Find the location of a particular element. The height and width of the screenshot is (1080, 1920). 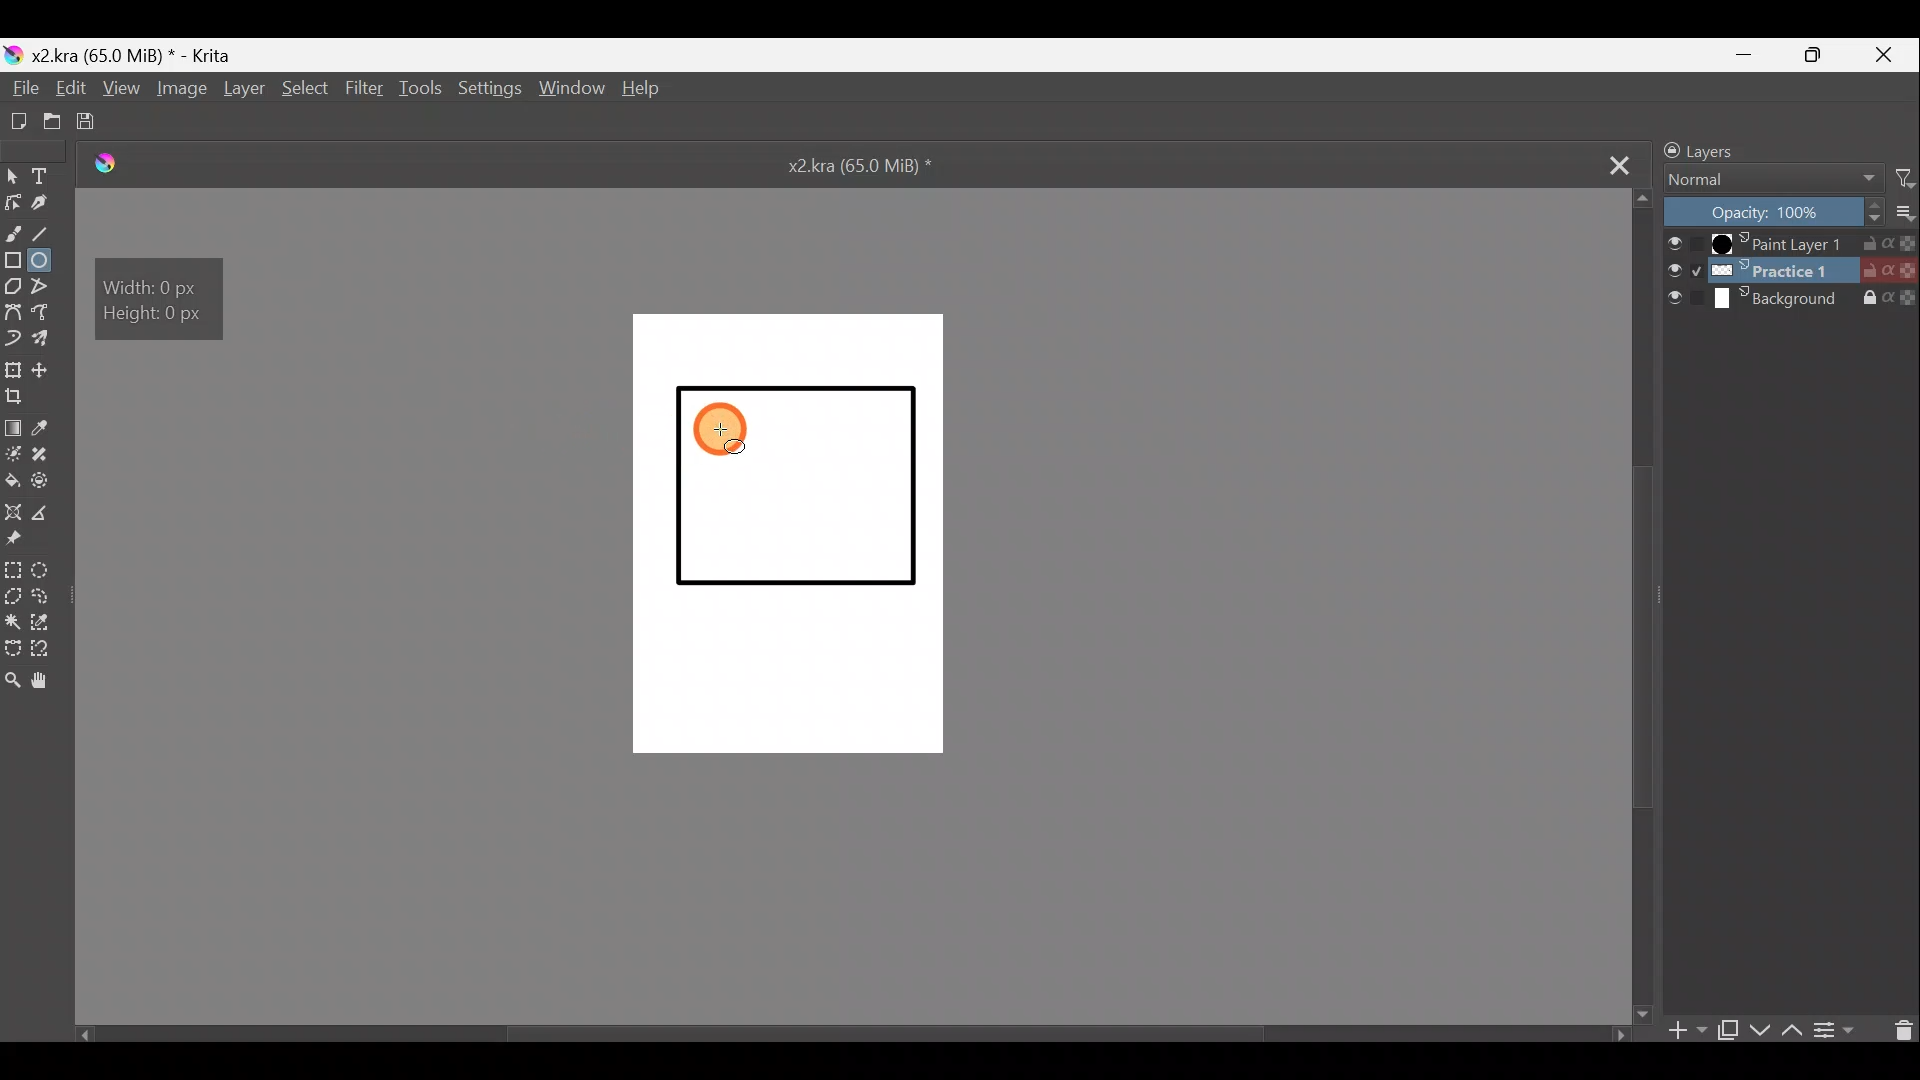

Similar colour selection tool is located at coordinates (45, 622).